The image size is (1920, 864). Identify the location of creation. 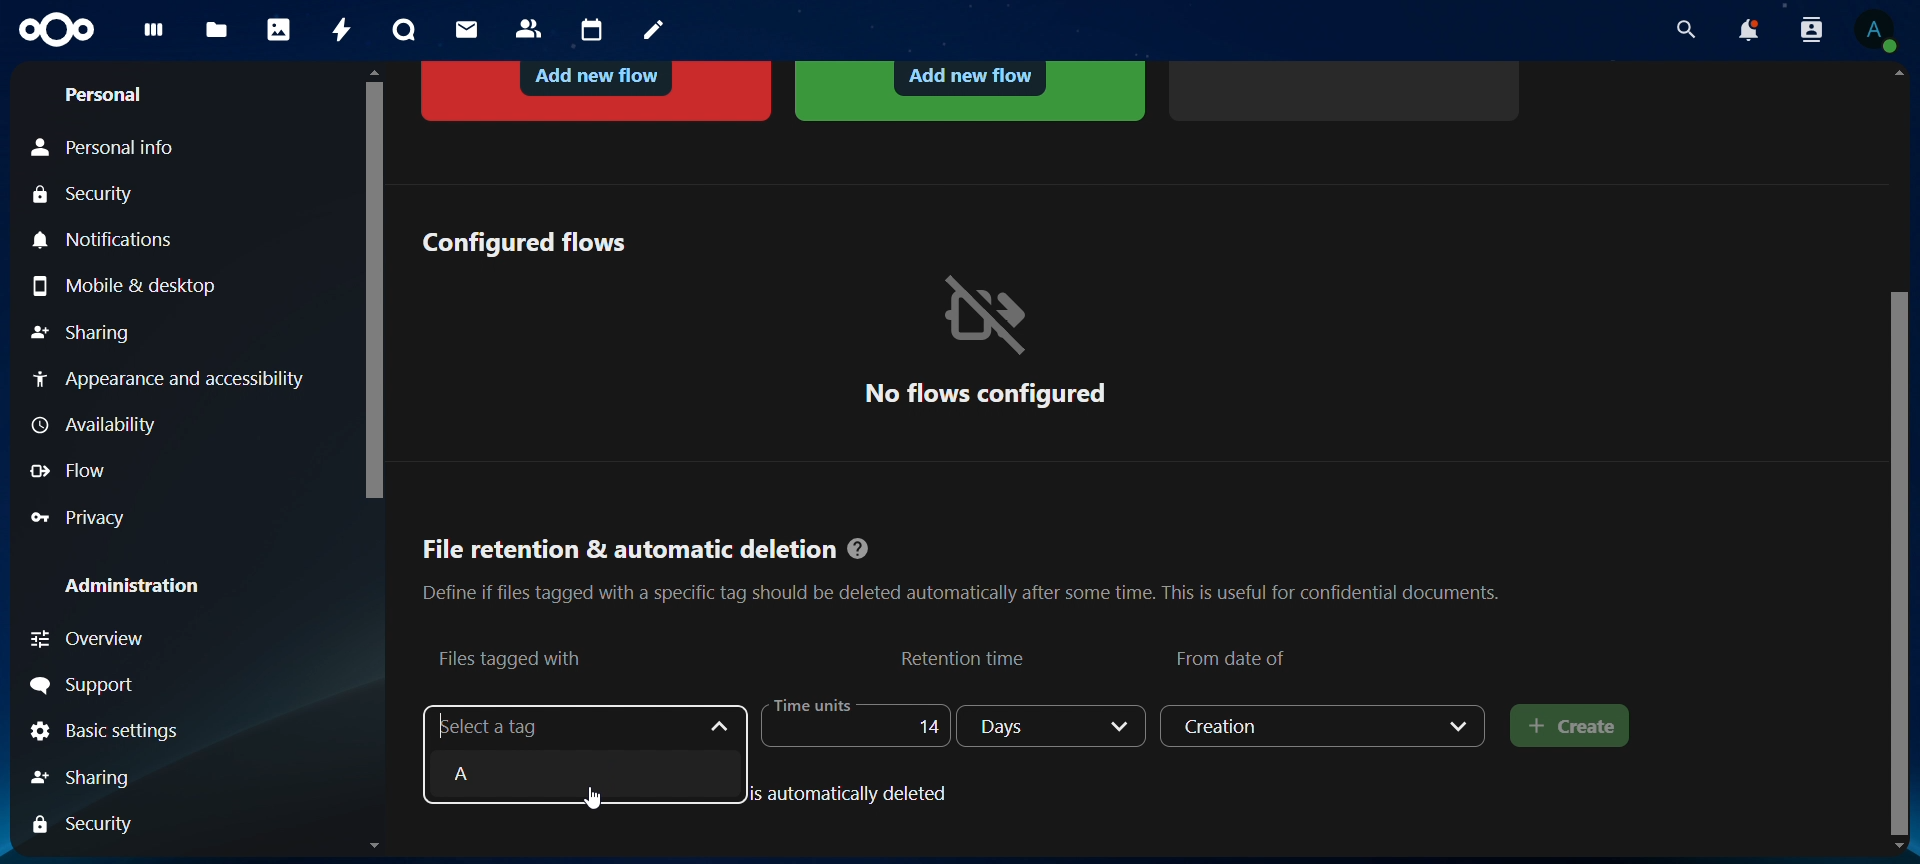
(1325, 725).